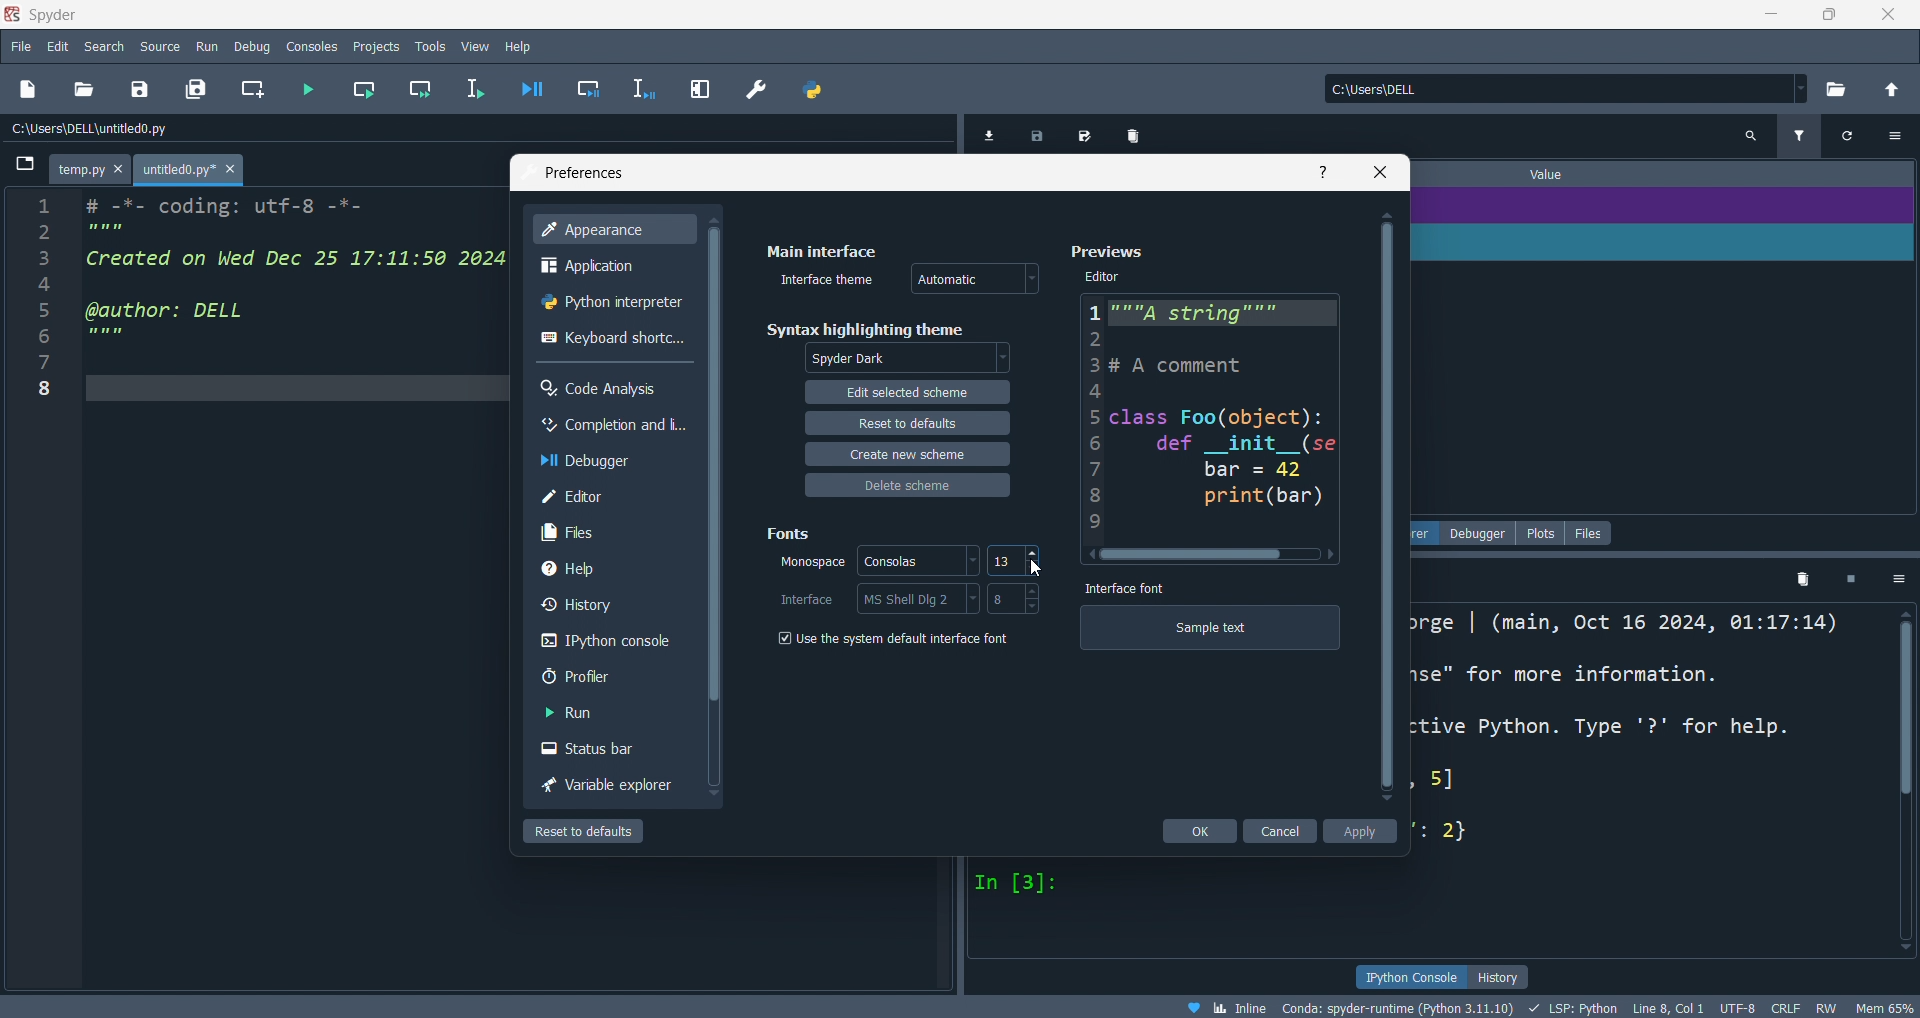 The image size is (1920, 1018). Describe the element at coordinates (210, 46) in the screenshot. I see `run` at that location.